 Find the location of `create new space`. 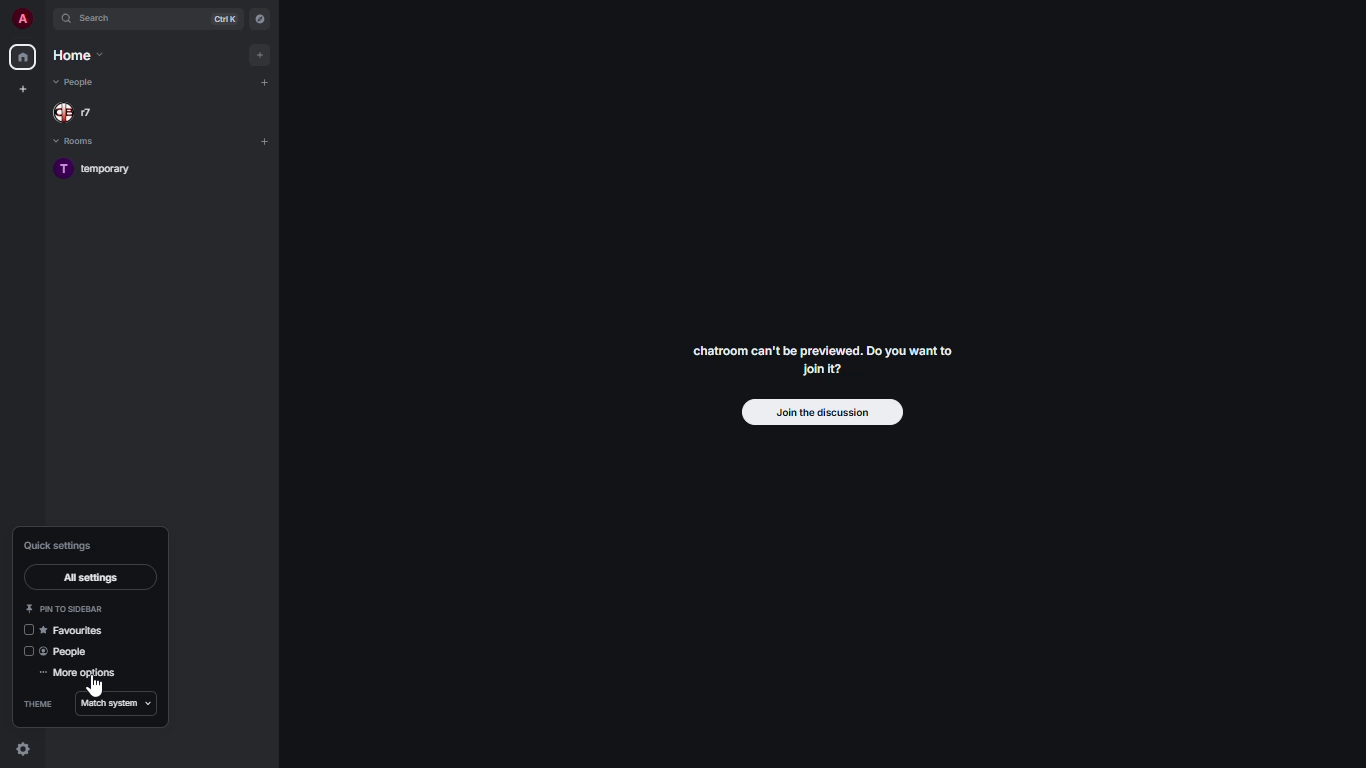

create new space is located at coordinates (24, 89).